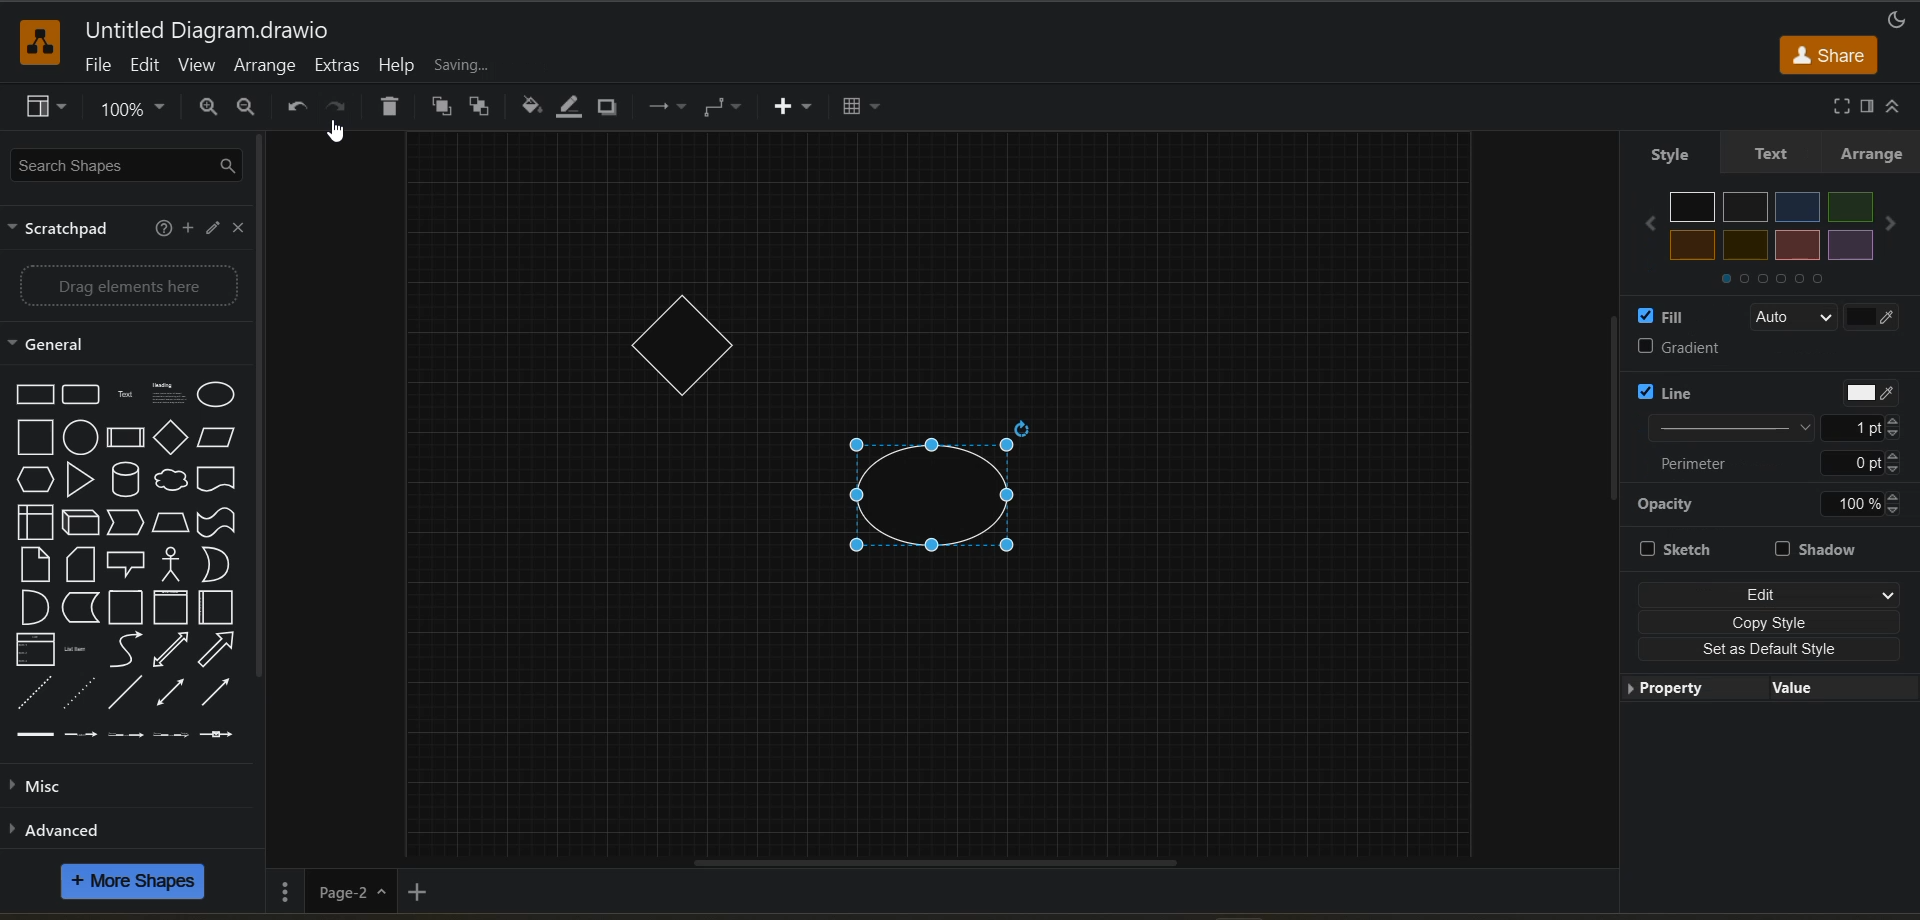 The width and height of the screenshot is (1920, 920). I want to click on card, so click(84, 565).